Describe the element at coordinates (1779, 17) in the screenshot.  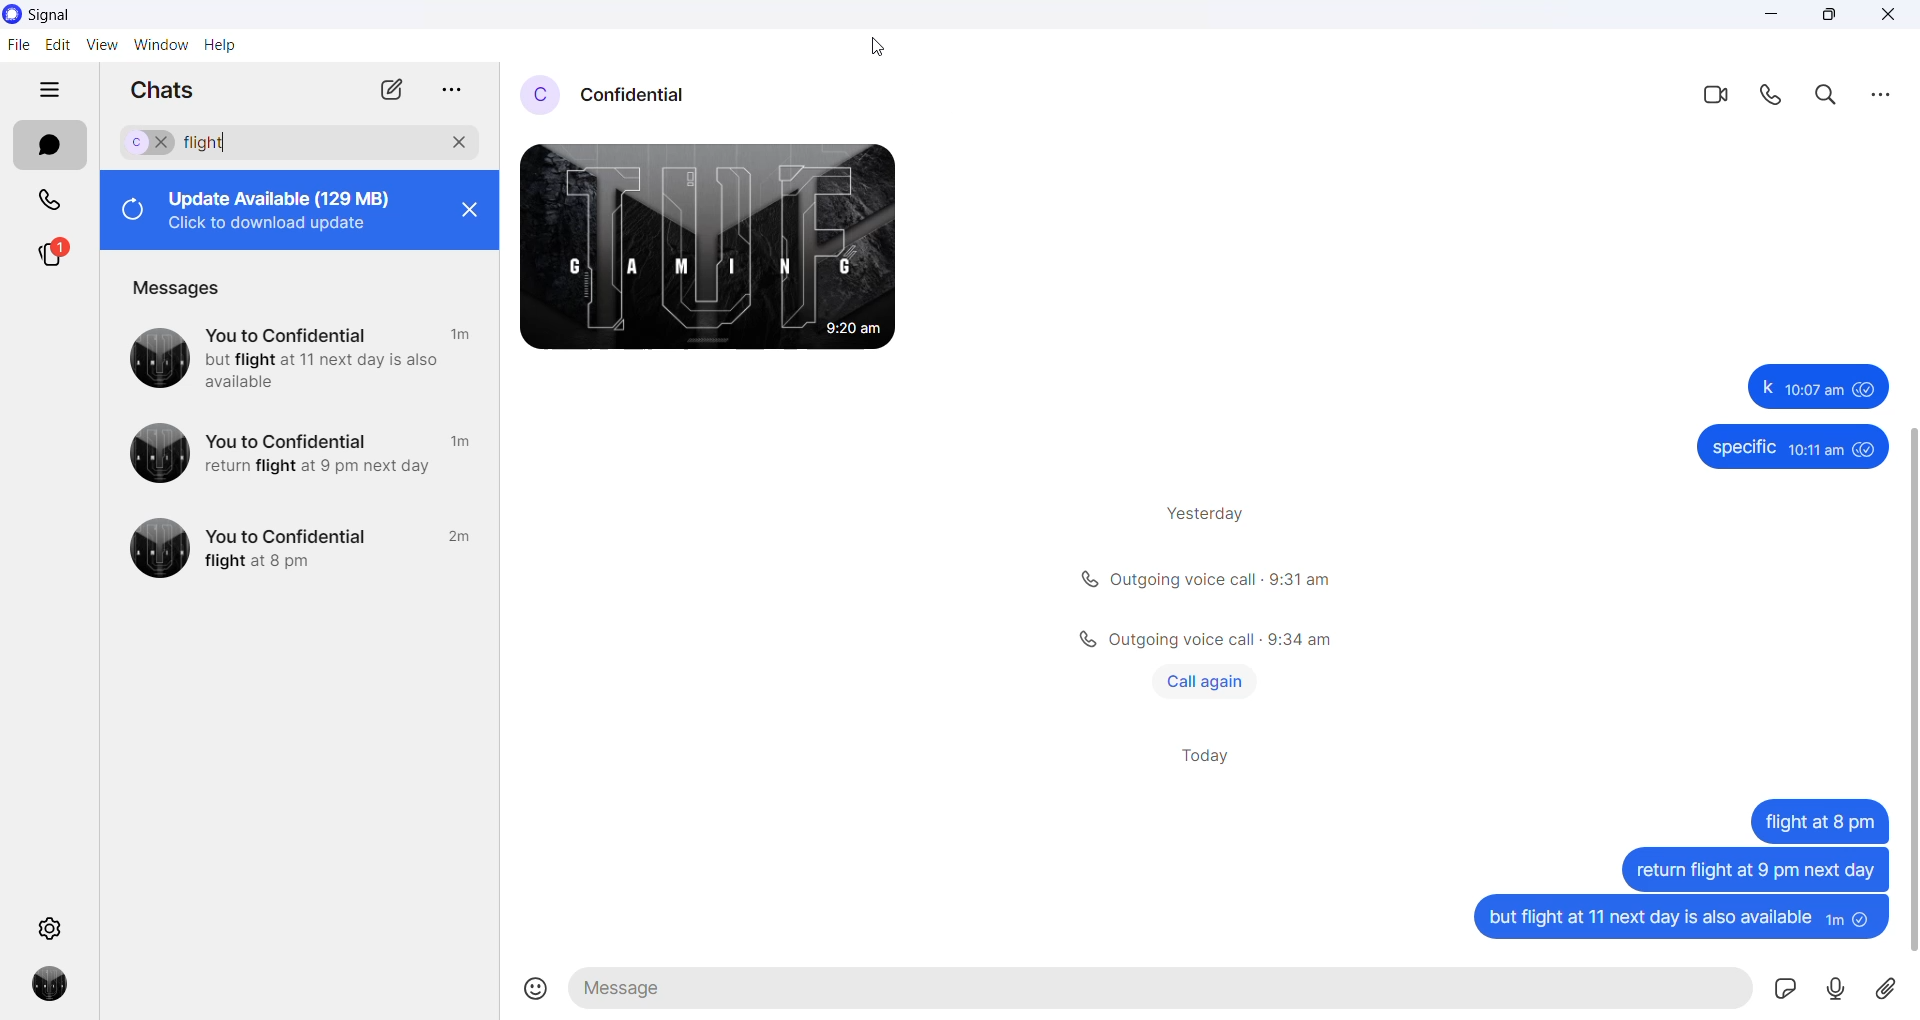
I see `minimize` at that location.